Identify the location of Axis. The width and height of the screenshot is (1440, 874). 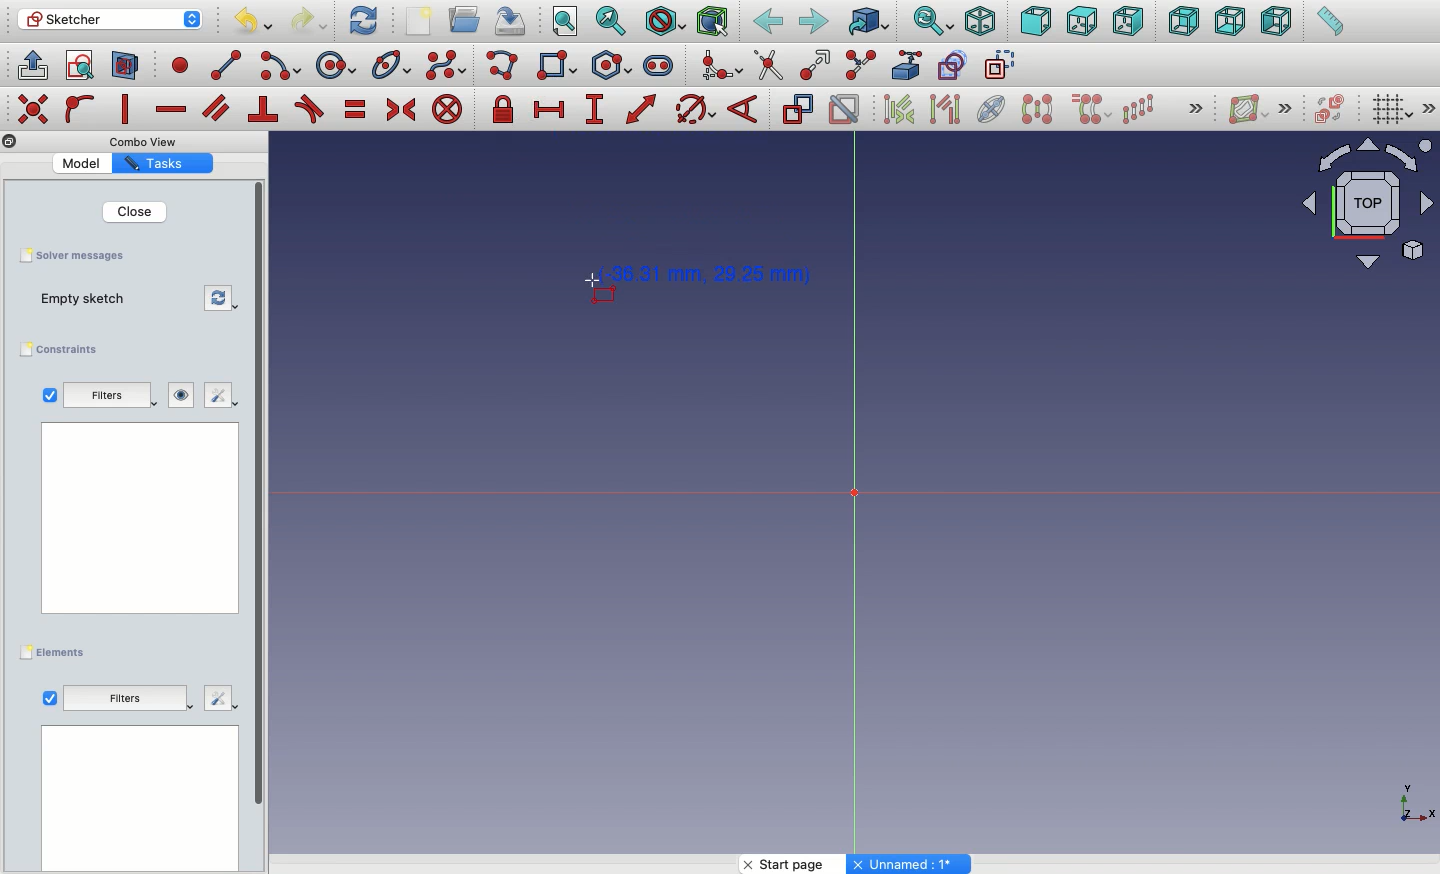
(1413, 797).